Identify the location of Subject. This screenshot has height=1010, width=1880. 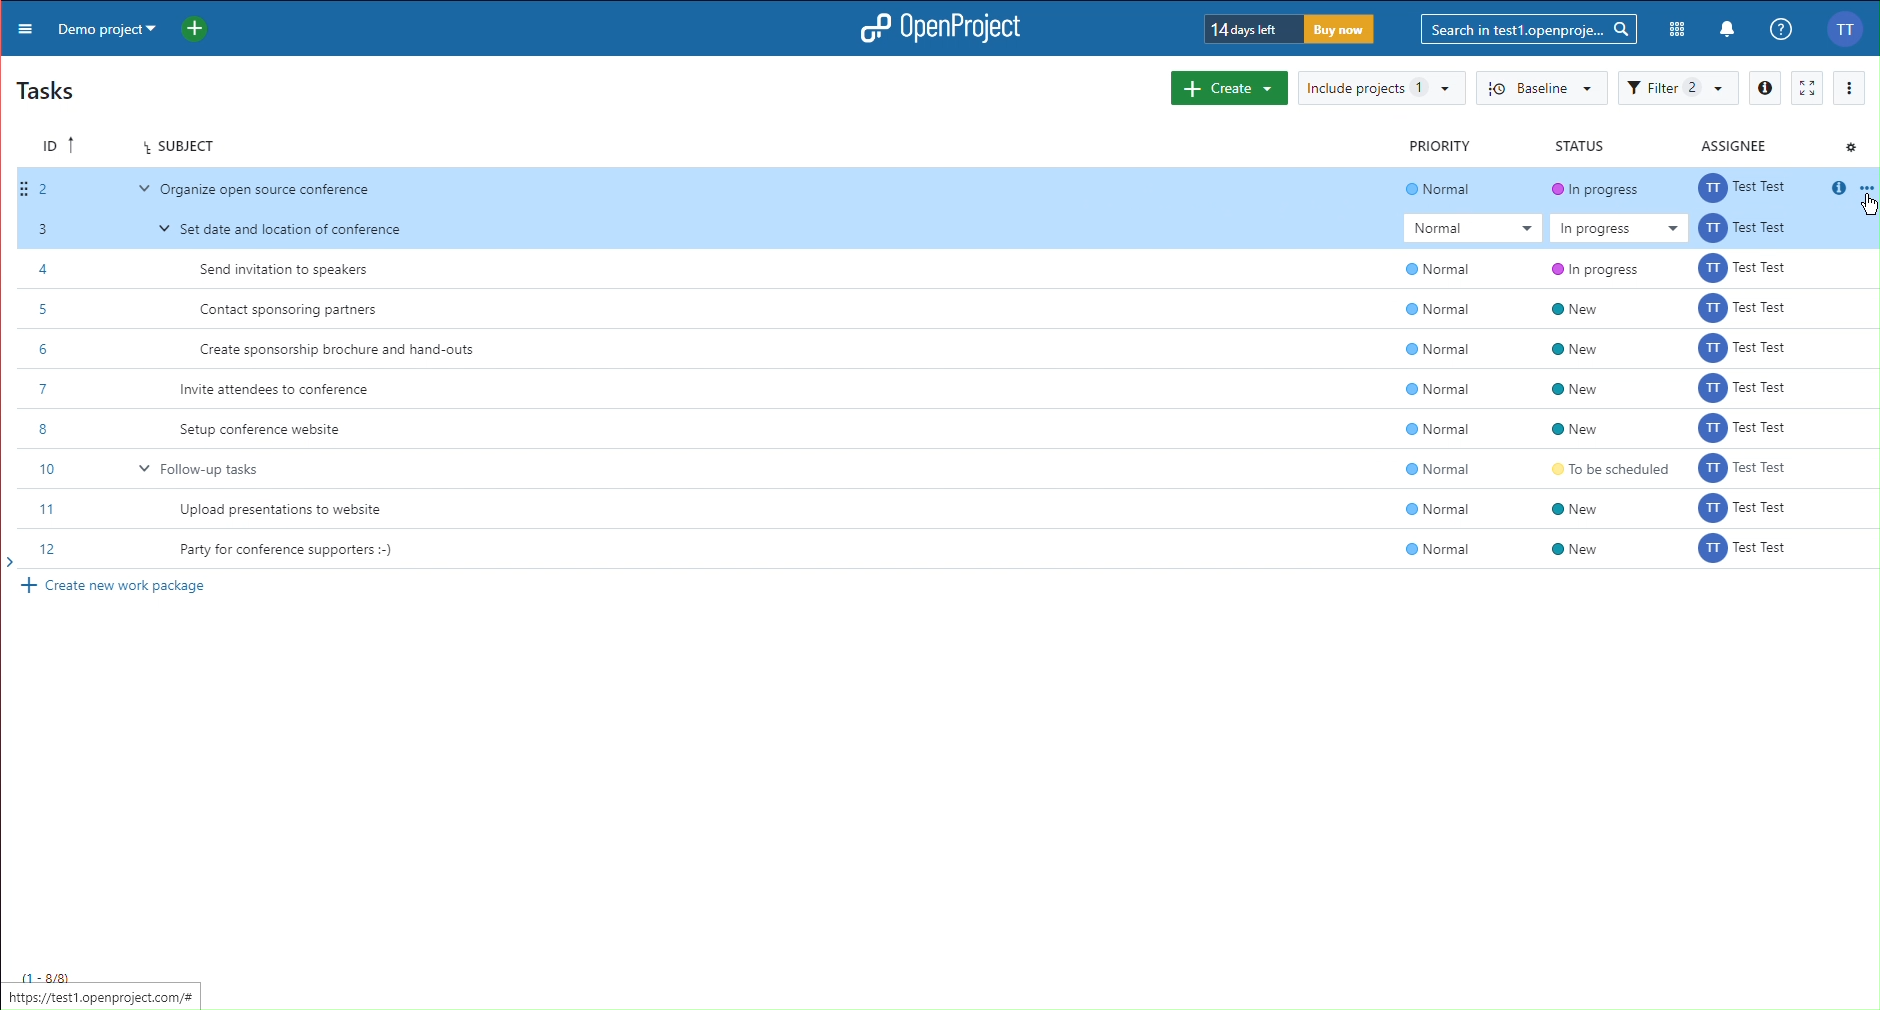
(179, 147).